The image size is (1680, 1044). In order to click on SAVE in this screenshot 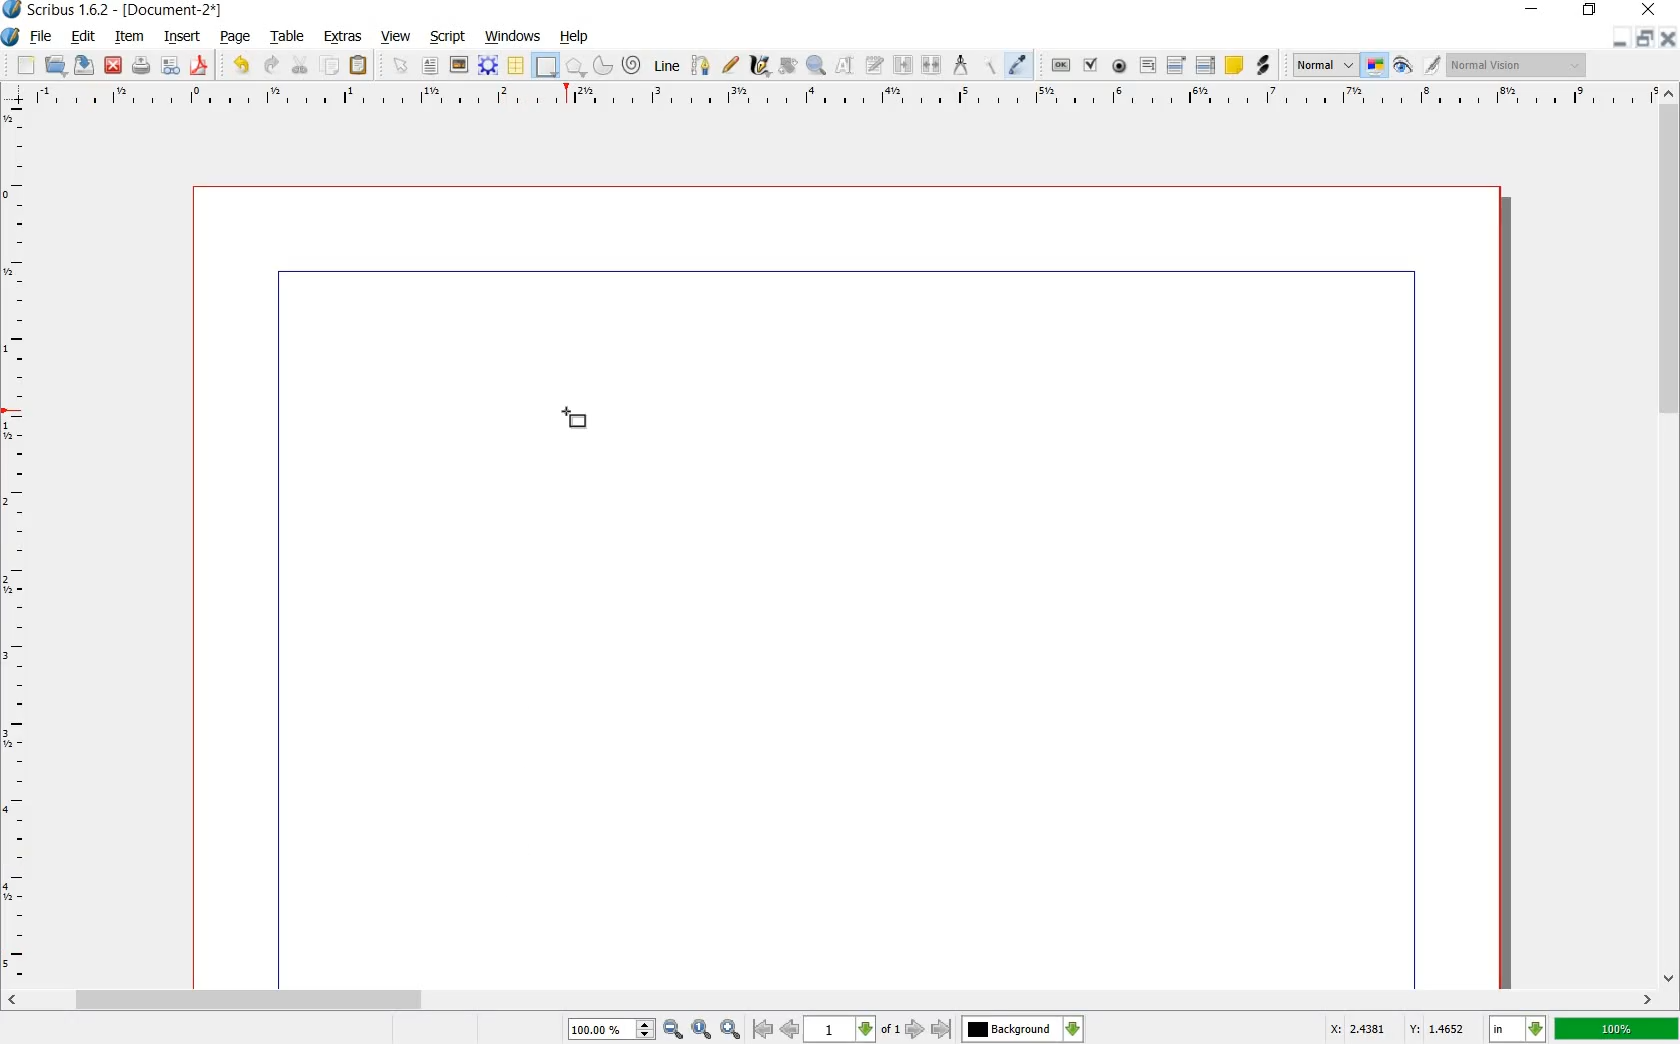, I will do `click(82, 65)`.